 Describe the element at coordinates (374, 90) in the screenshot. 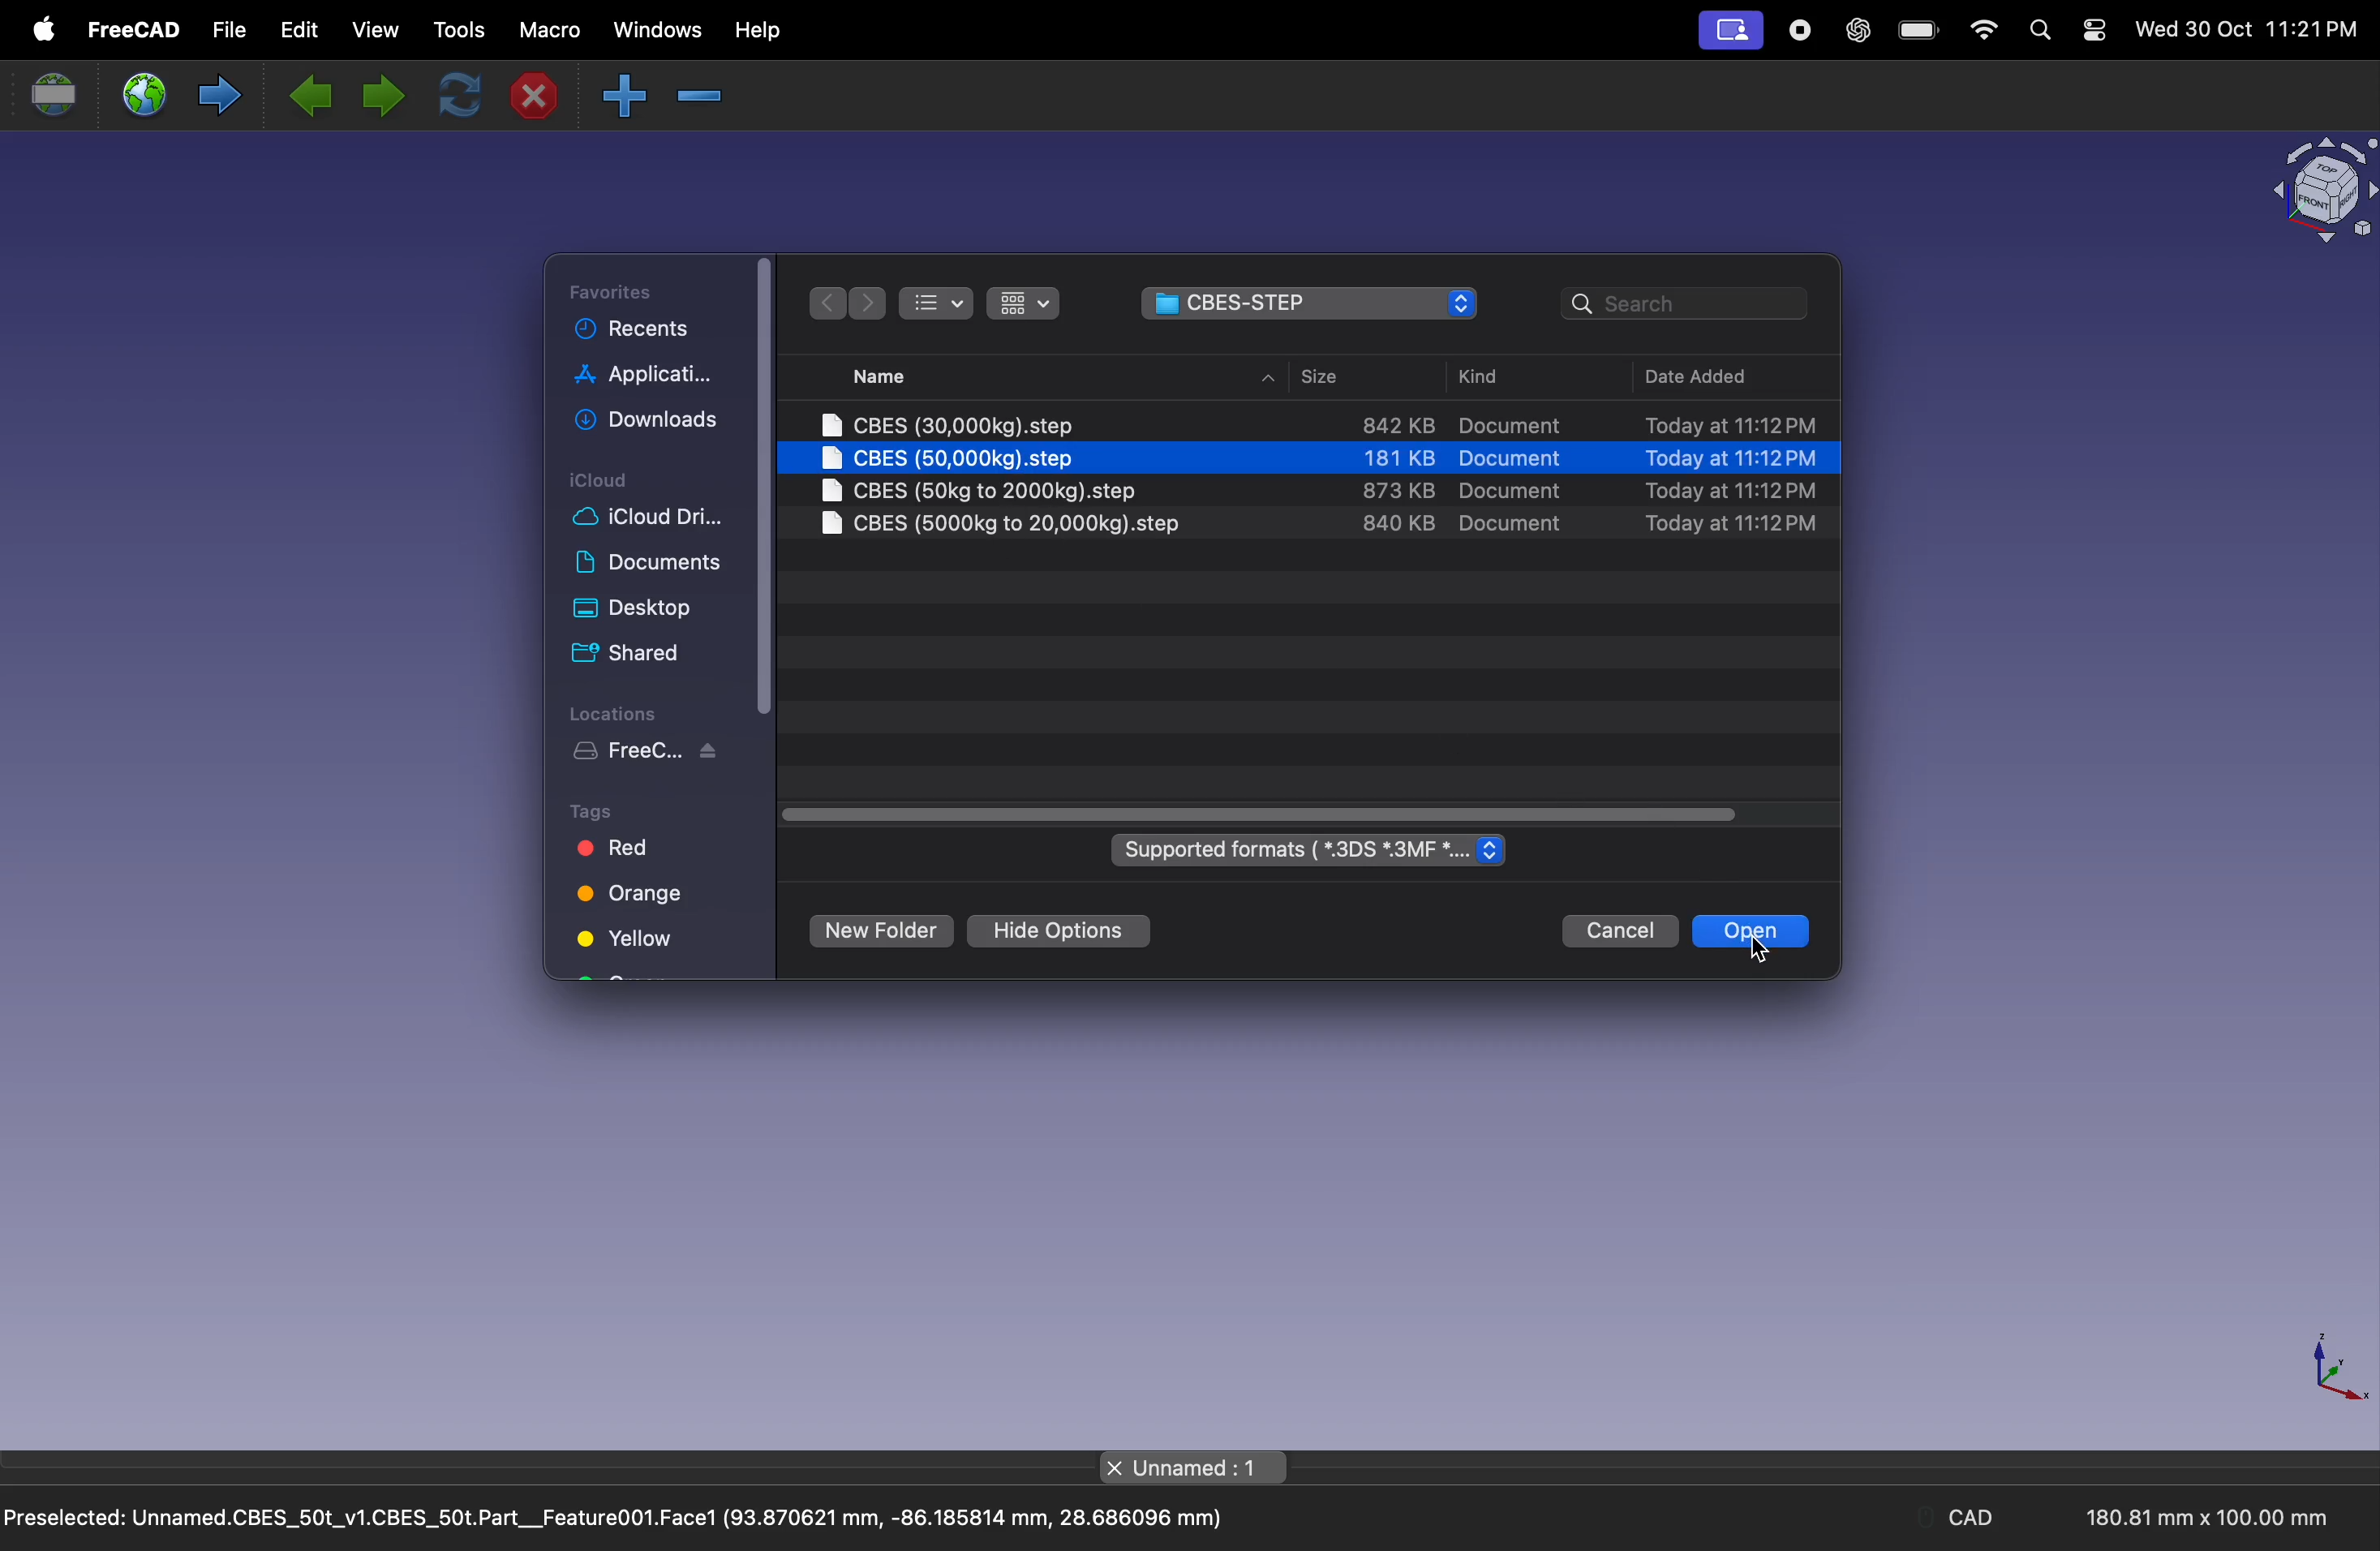

I see `next page` at that location.